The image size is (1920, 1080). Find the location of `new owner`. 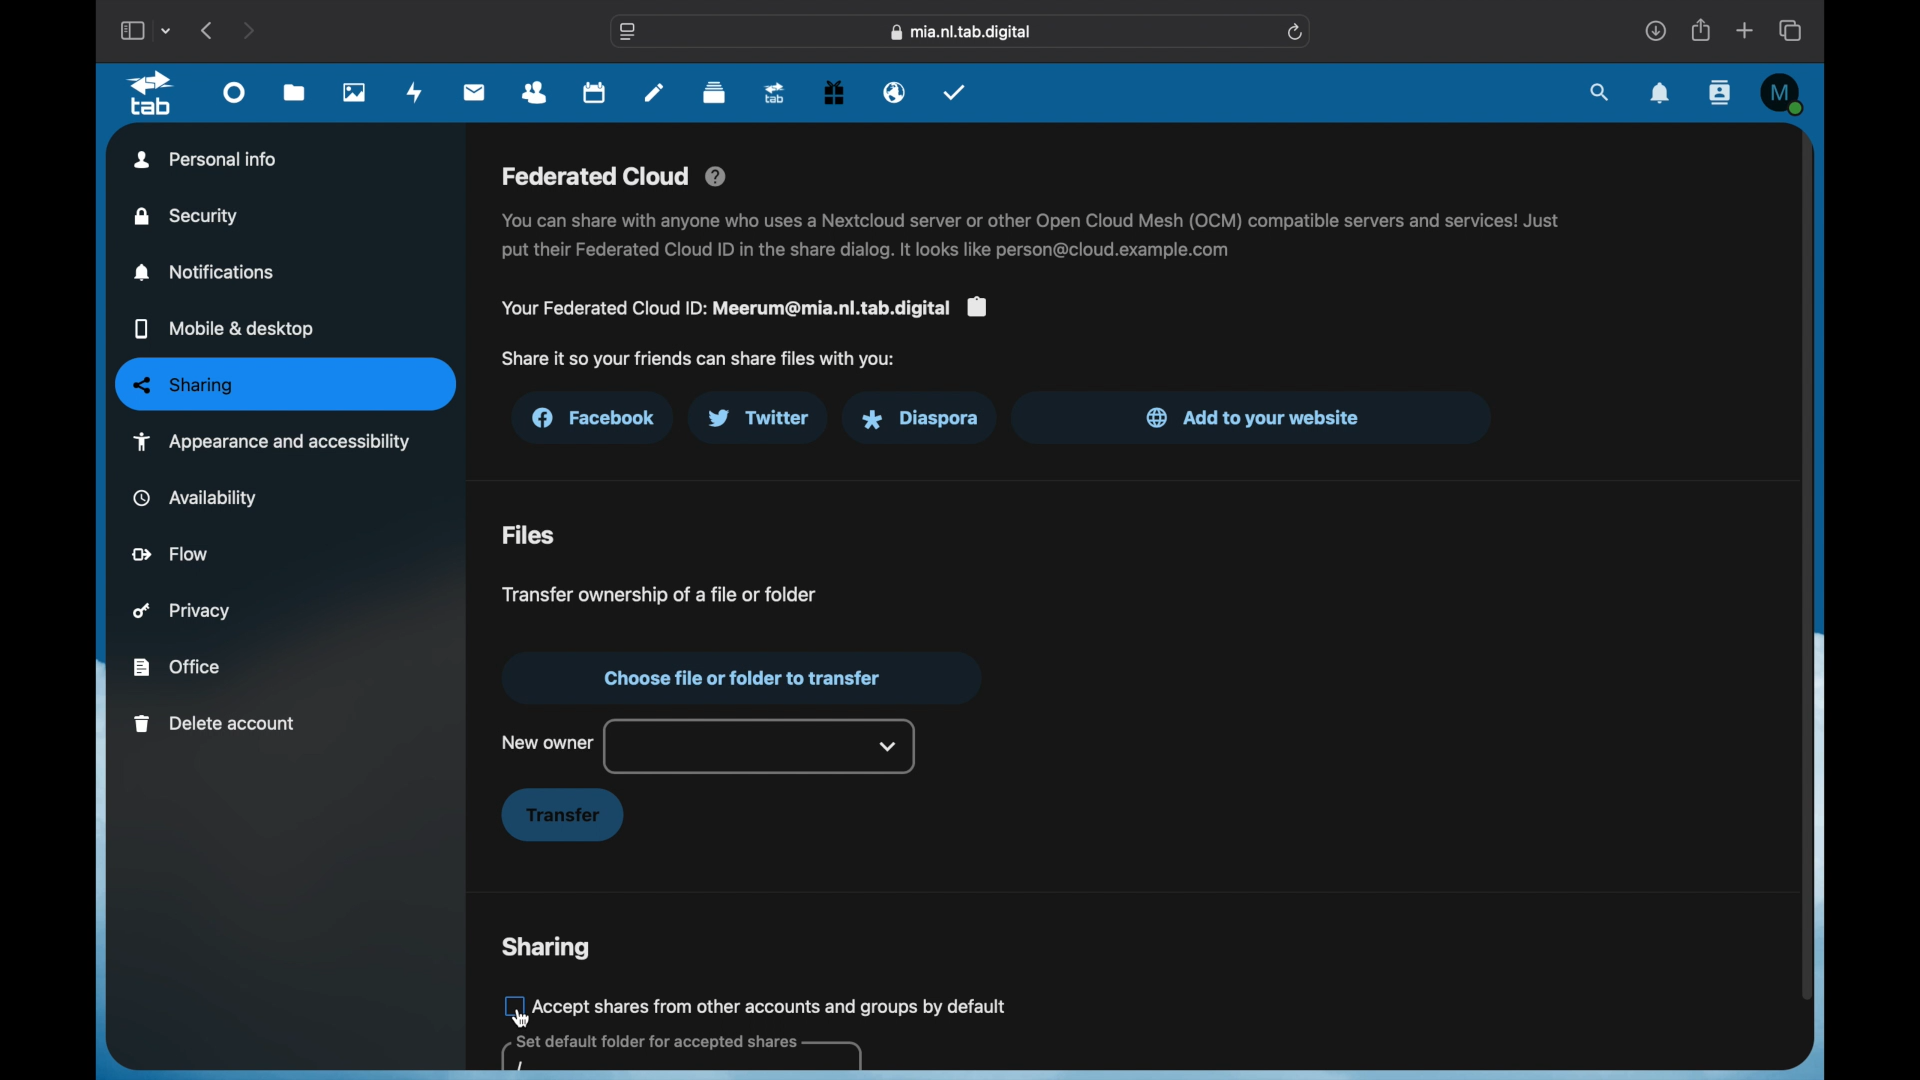

new owner is located at coordinates (547, 742).